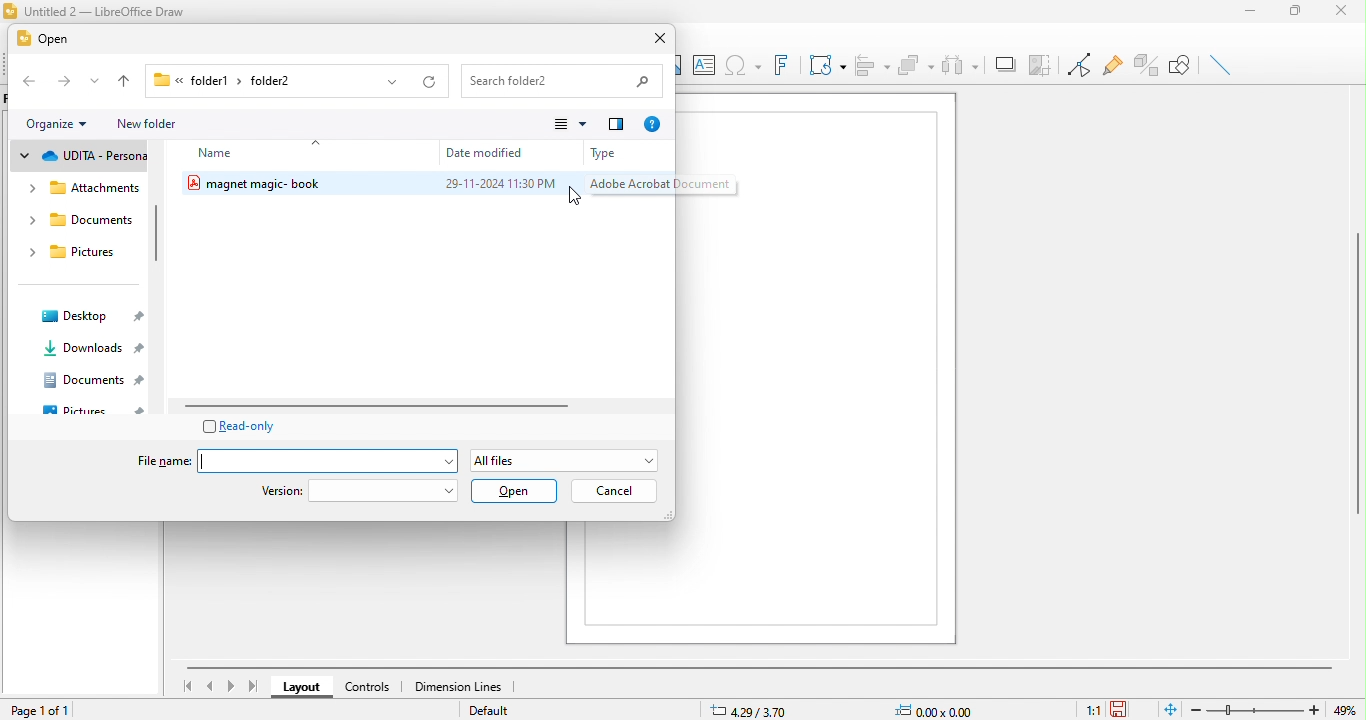  Describe the element at coordinates (759, 664) in the screenshot. I see `horizontal scroll bar` at that location.